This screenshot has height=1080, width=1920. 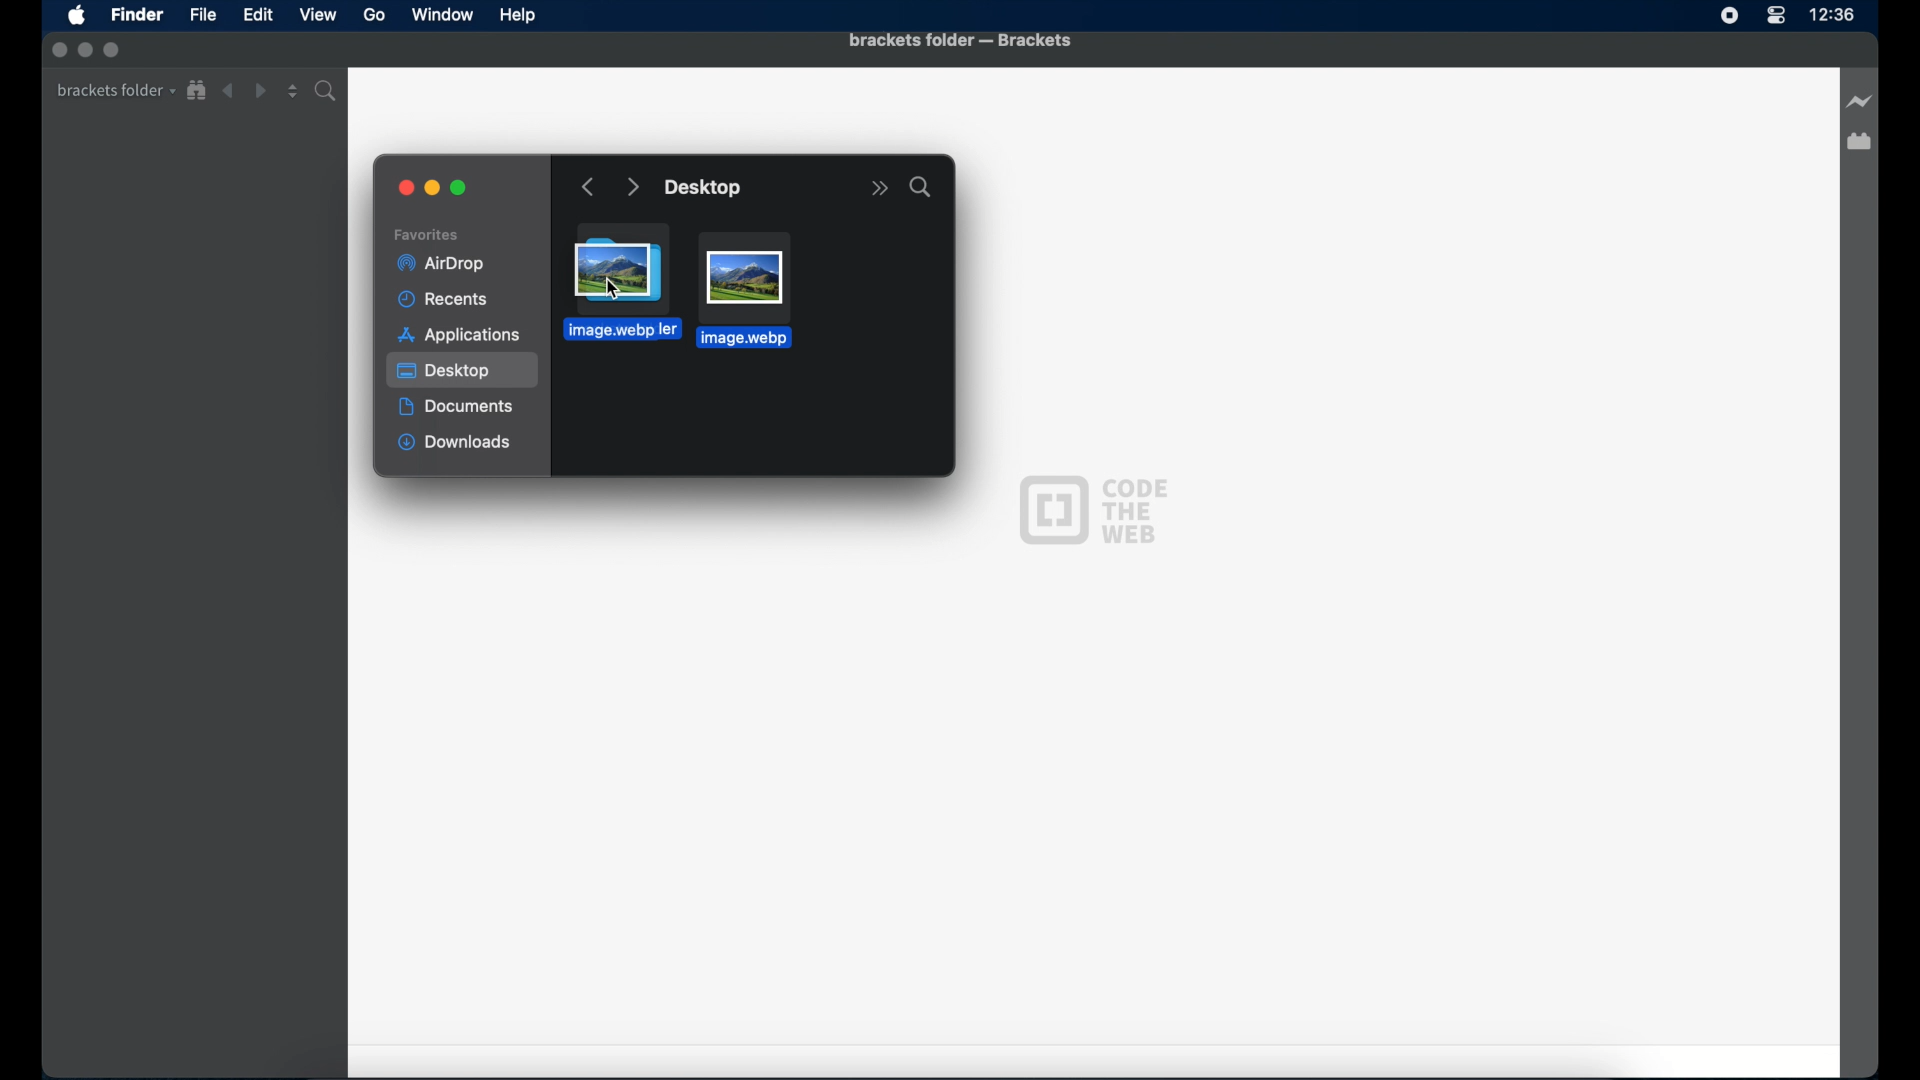 What do you see at coordinates (461, 189) in the screenshot?
I see `maximize` at bounding box center [461, 189].